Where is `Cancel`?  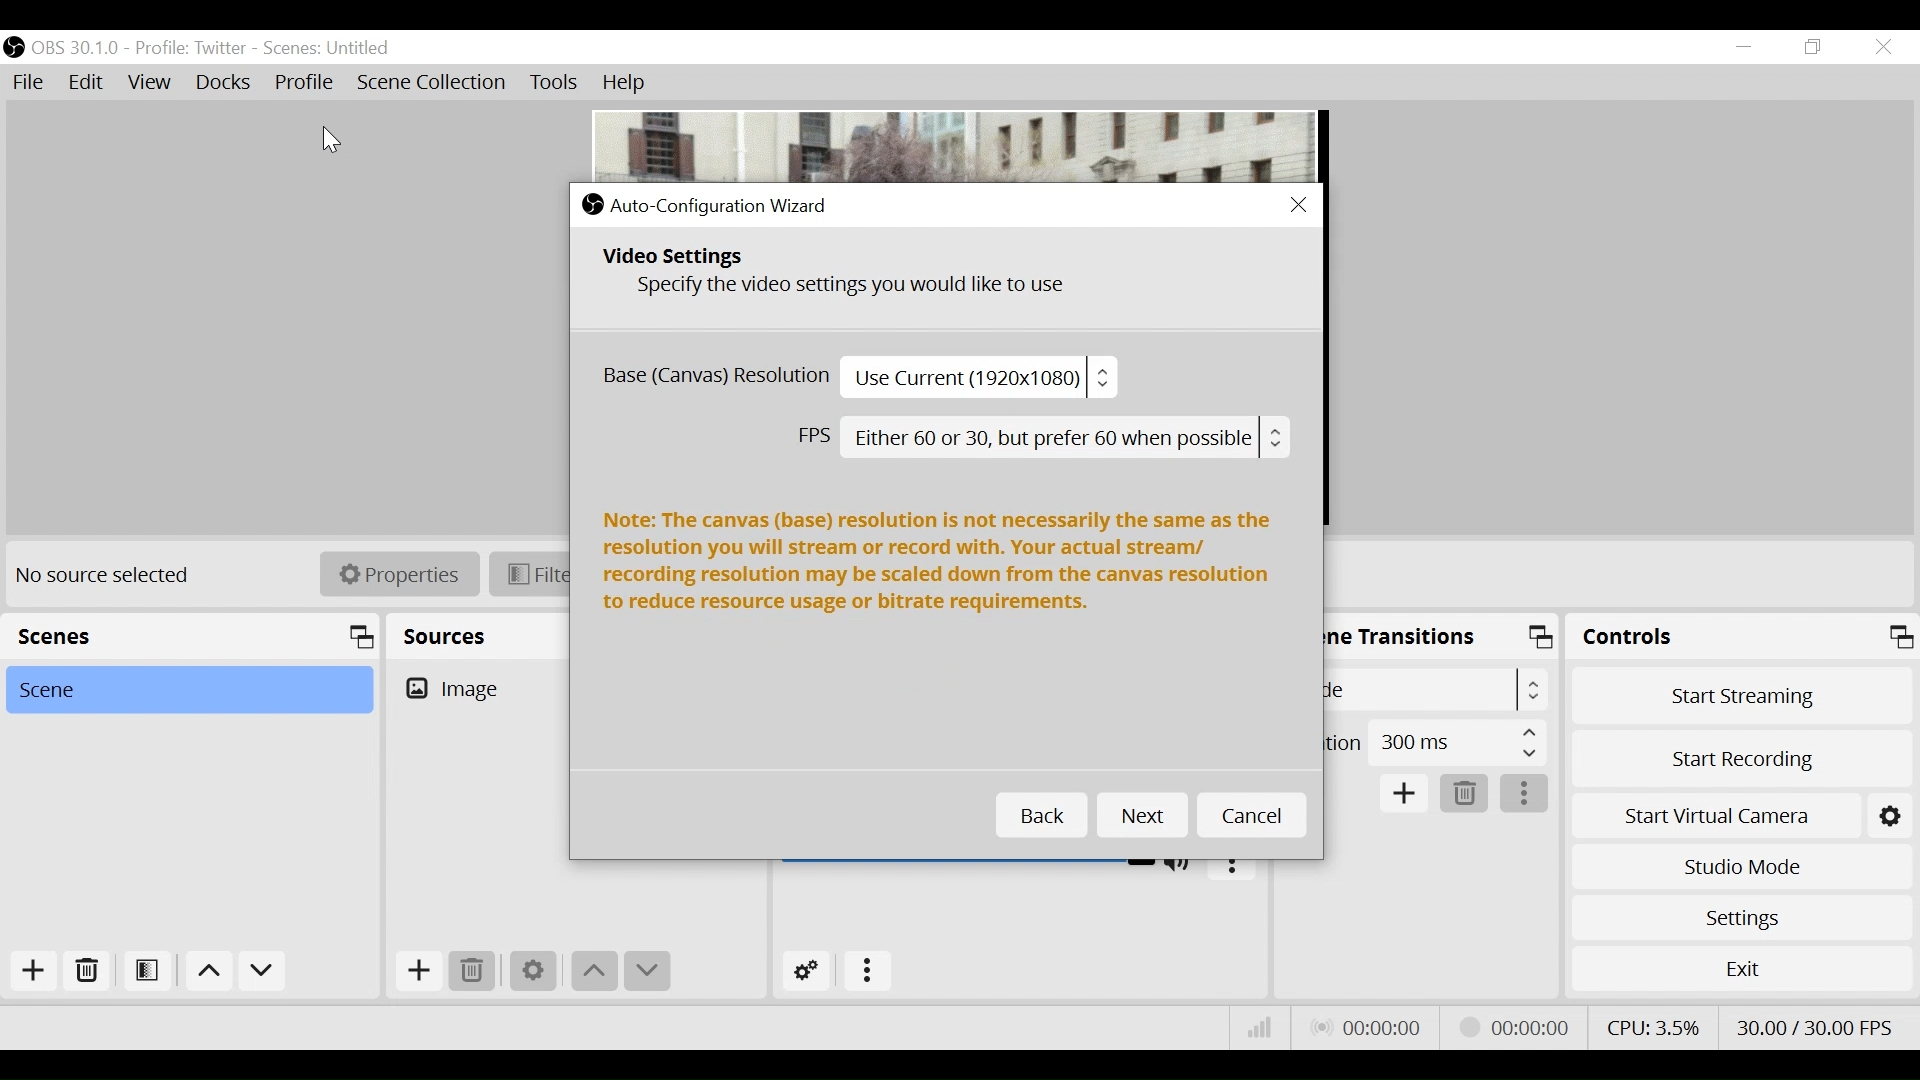
Cancel is located at coordinates (1249, 815).